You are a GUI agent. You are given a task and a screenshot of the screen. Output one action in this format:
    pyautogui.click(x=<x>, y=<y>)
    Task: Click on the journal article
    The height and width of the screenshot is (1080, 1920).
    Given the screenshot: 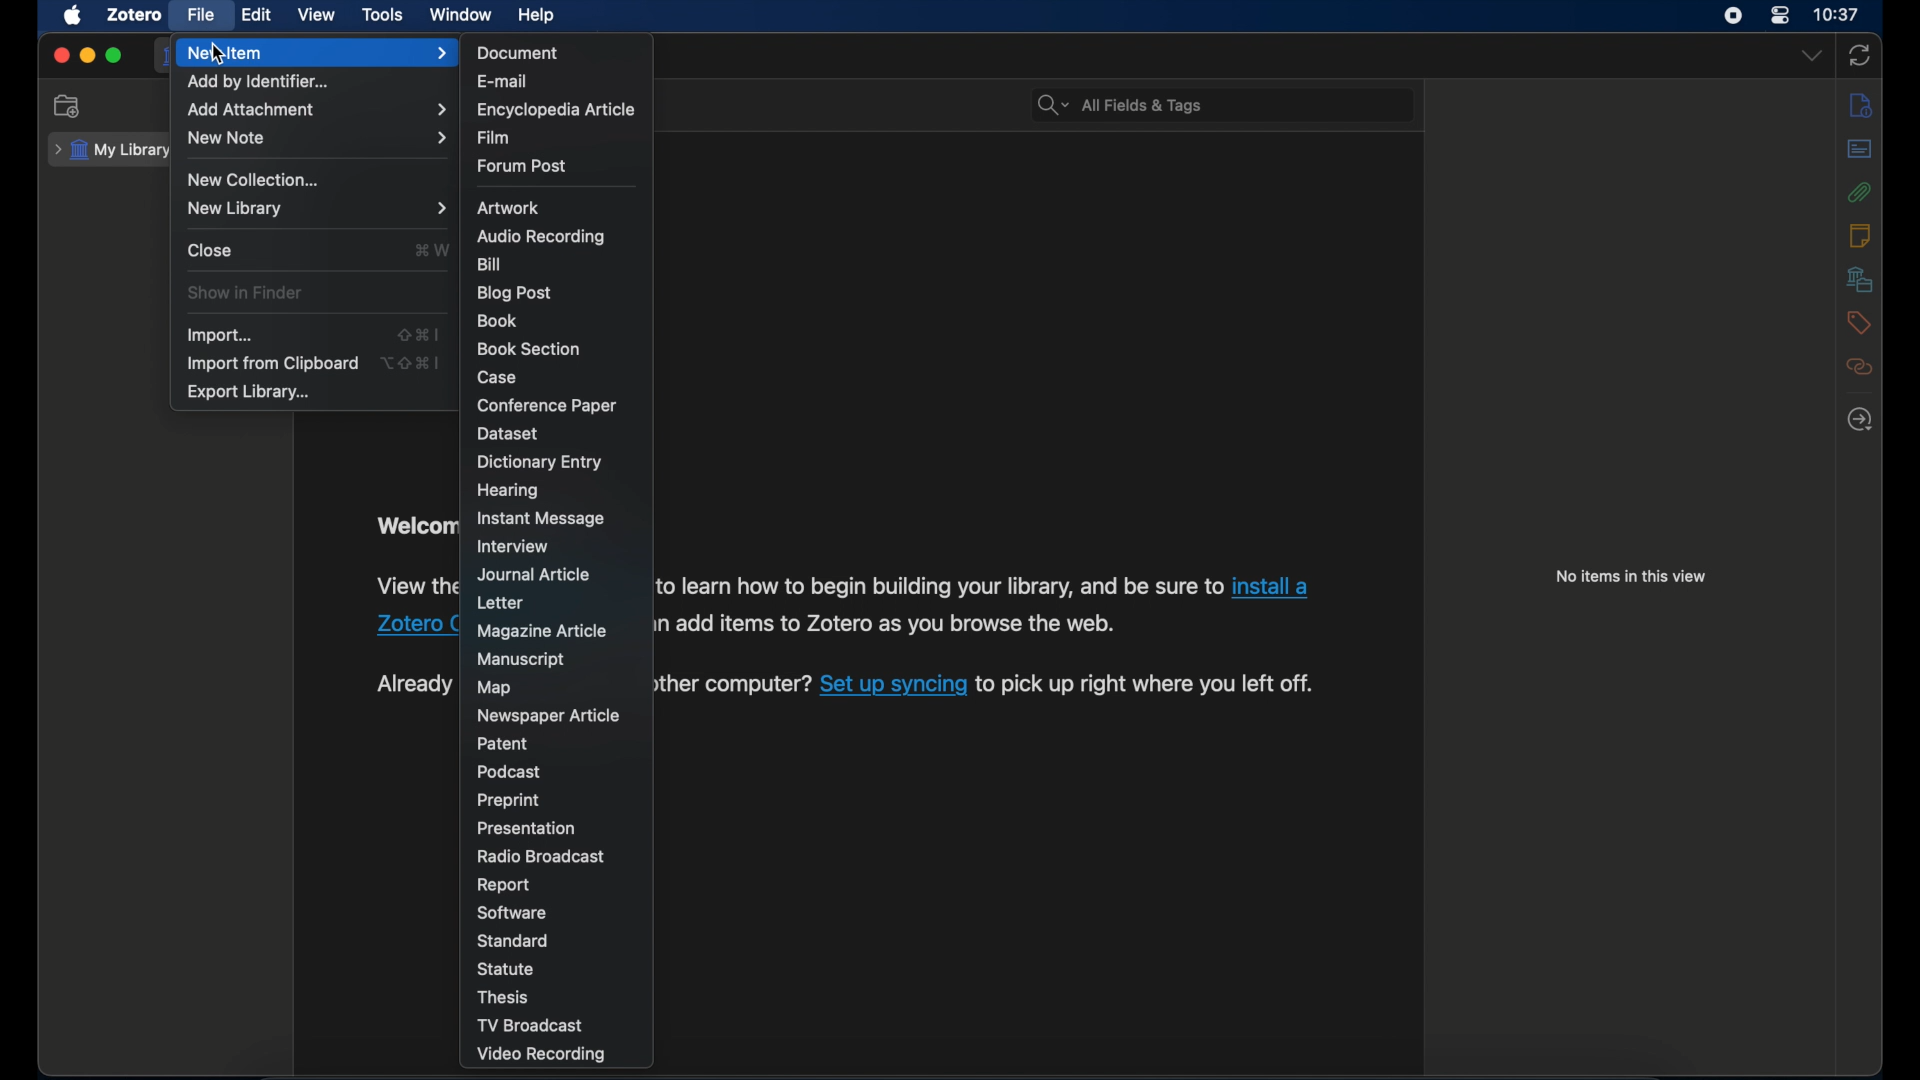 What is the action you would take?
    pyautogui.click(x=533, y=574)
    